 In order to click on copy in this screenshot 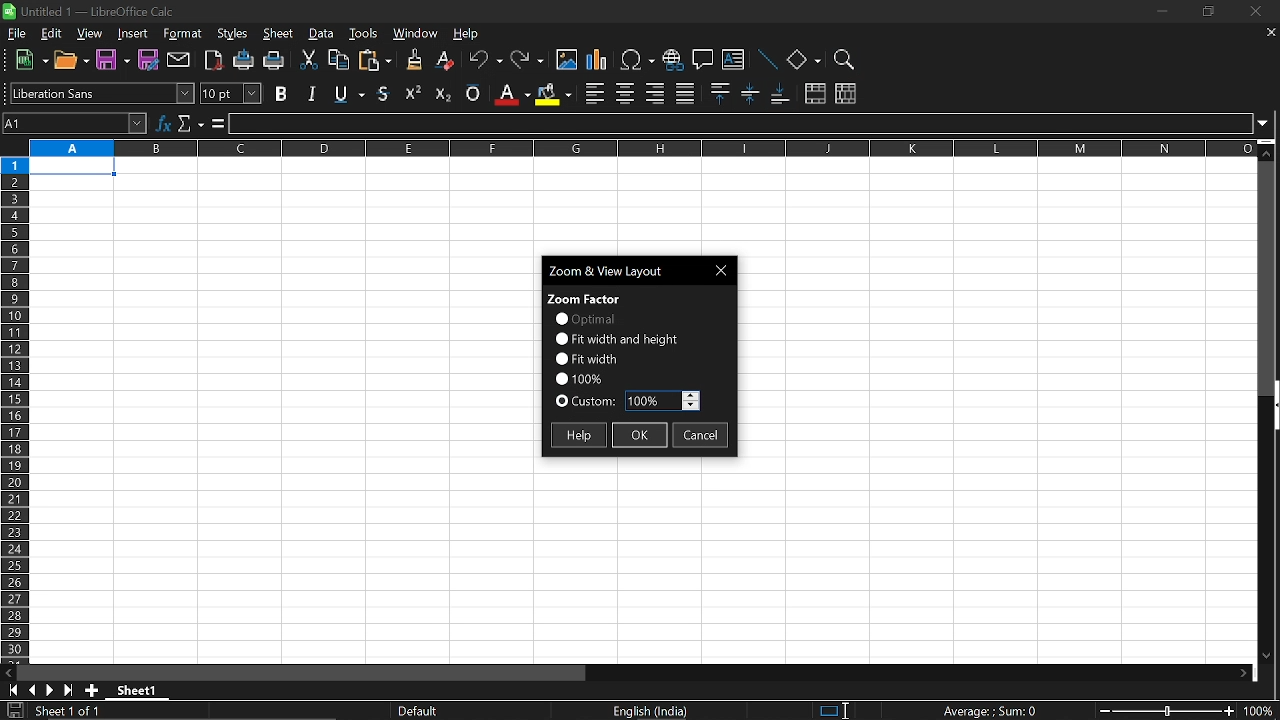, I will do `click(337, 63)`.